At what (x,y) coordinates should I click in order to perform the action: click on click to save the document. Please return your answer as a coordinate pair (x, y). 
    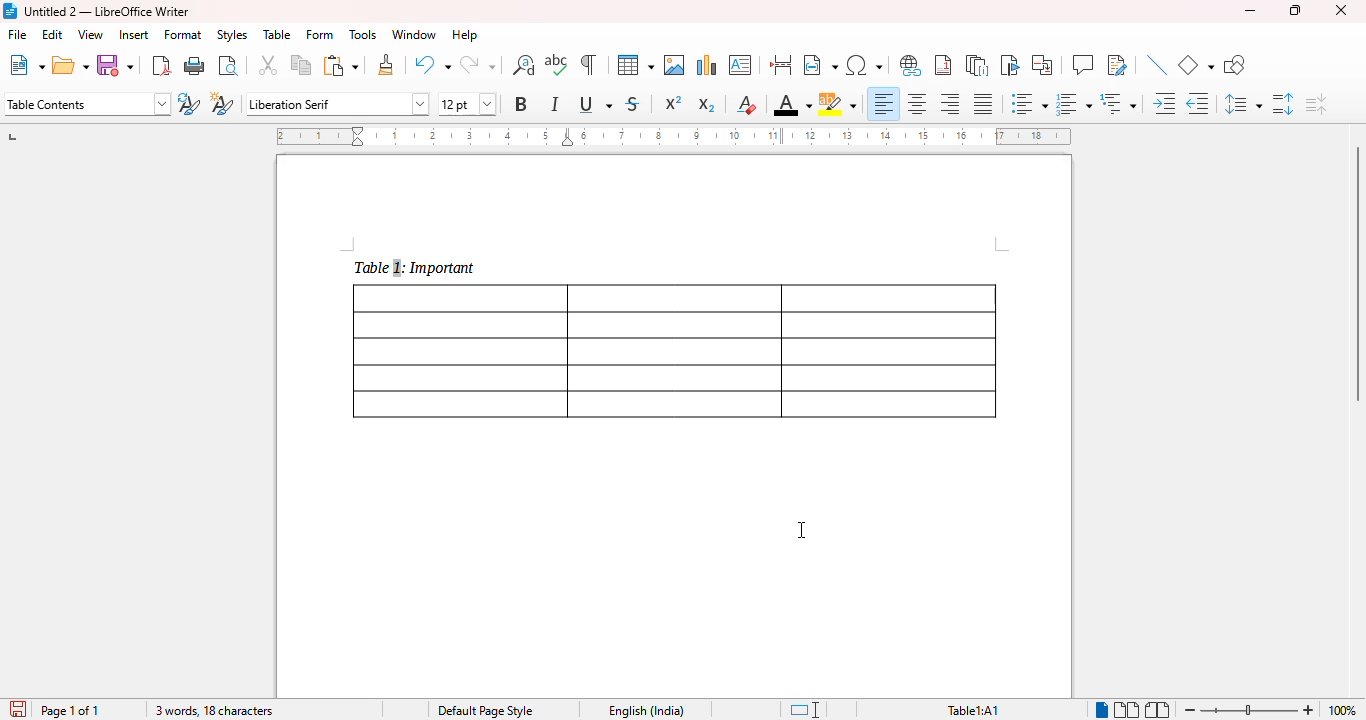
    Looking at the image, I should click on (19, 709).